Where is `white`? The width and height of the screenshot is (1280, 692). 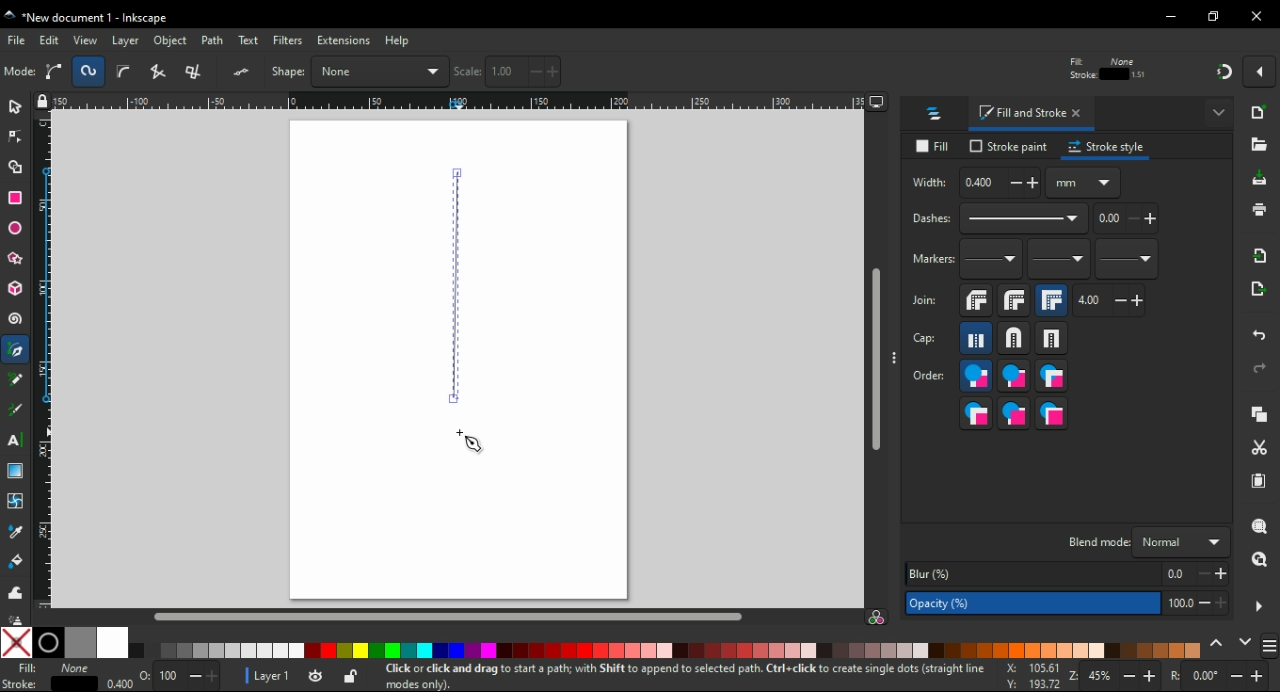
white is located at coordinates (113, 642).